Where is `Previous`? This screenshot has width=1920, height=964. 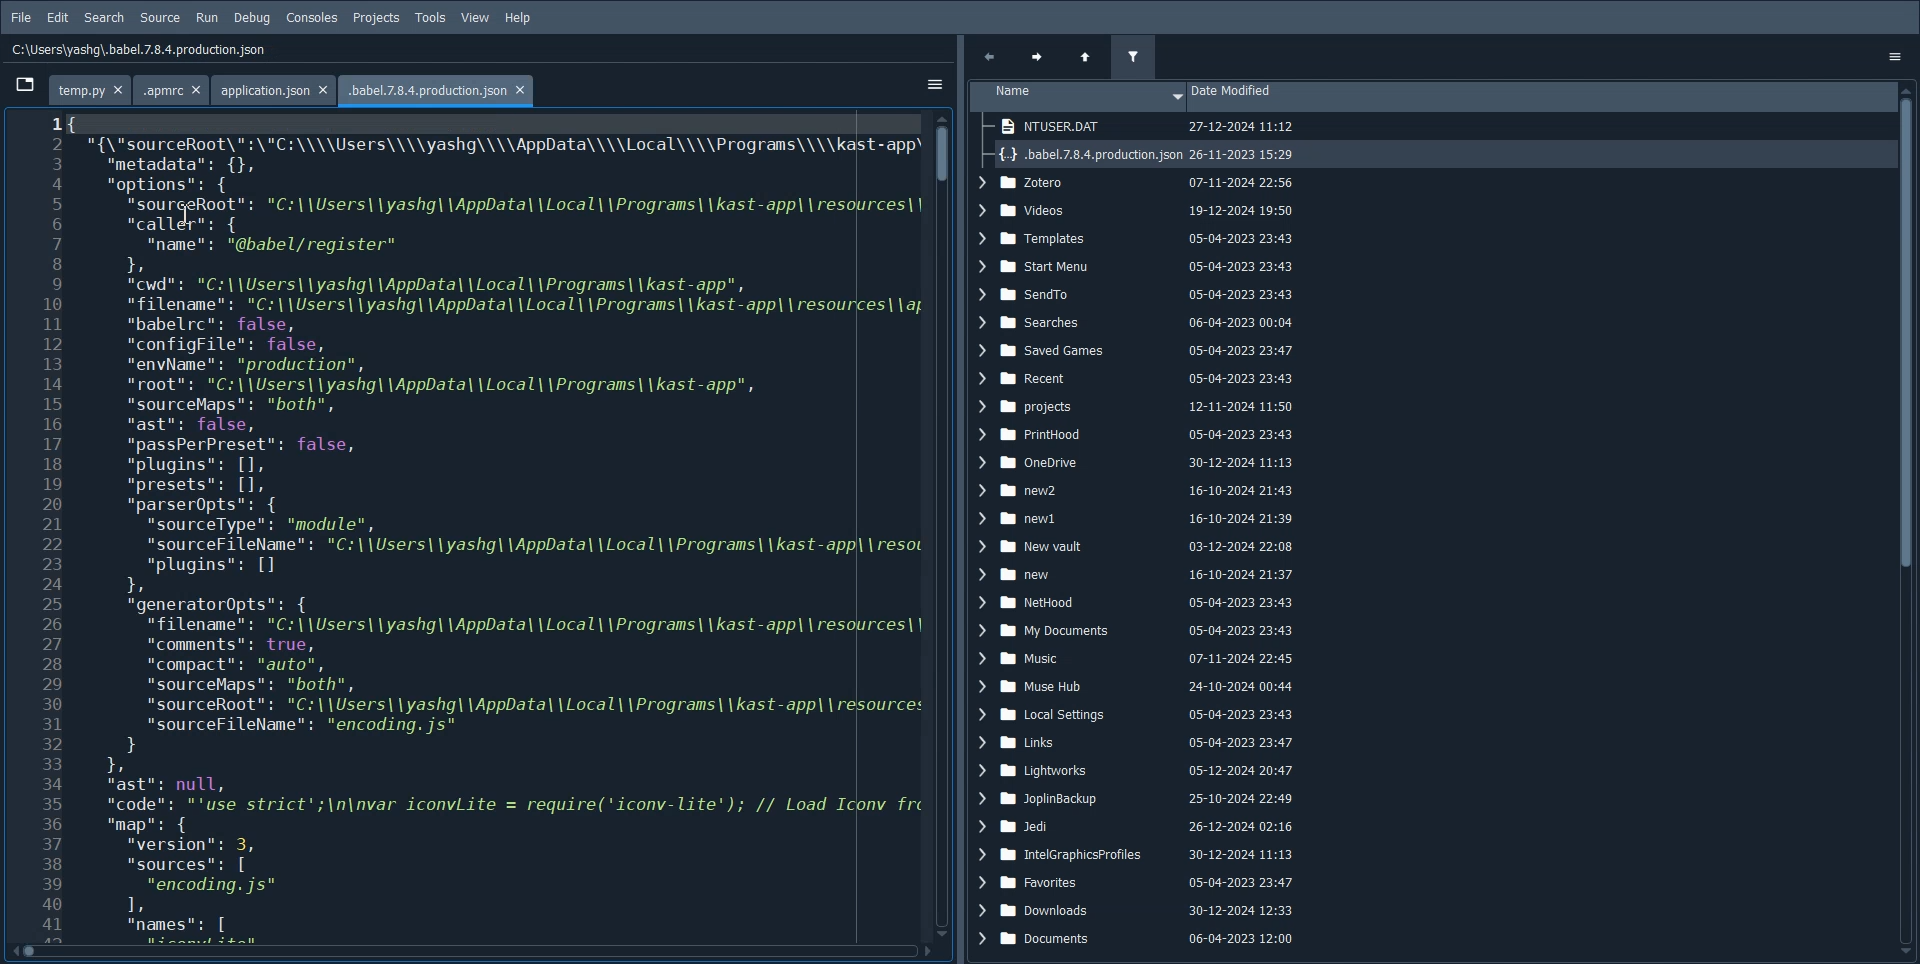
Previous is located at coordinates (996, 56).